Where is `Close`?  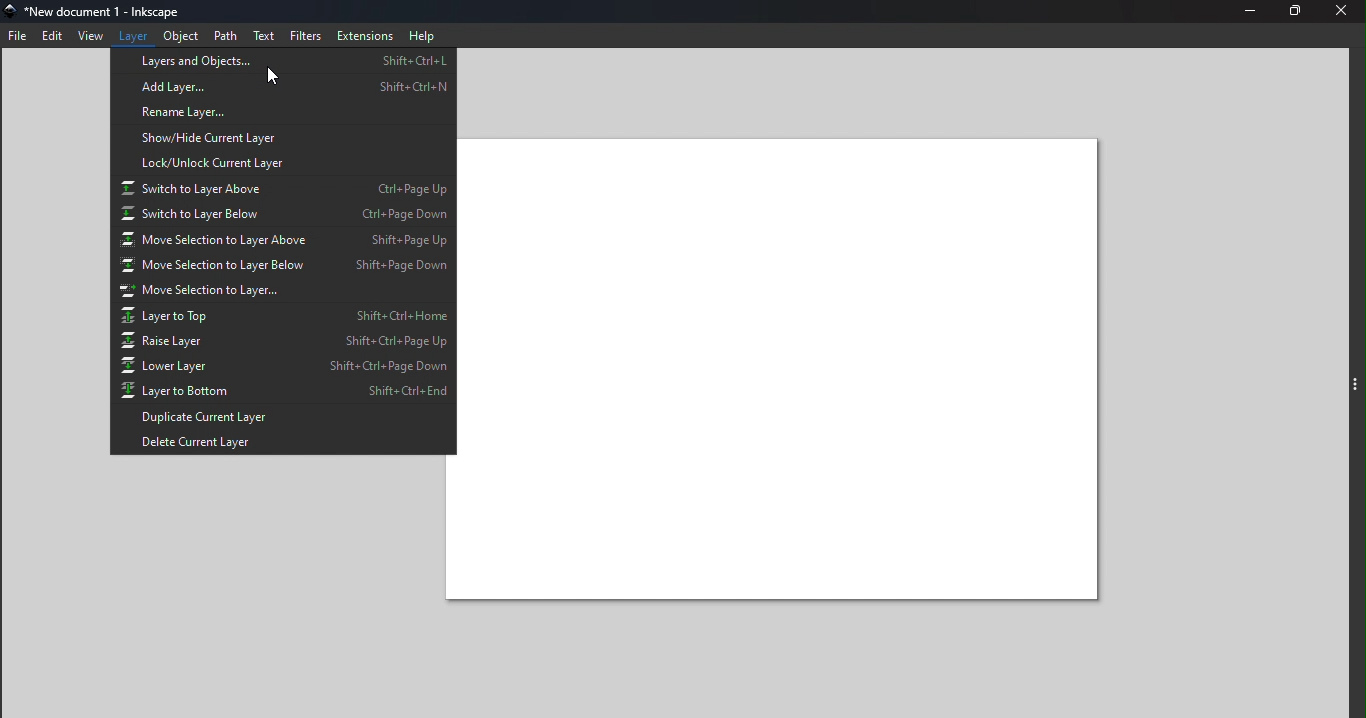 Close is located at coordinates (1345, 12).